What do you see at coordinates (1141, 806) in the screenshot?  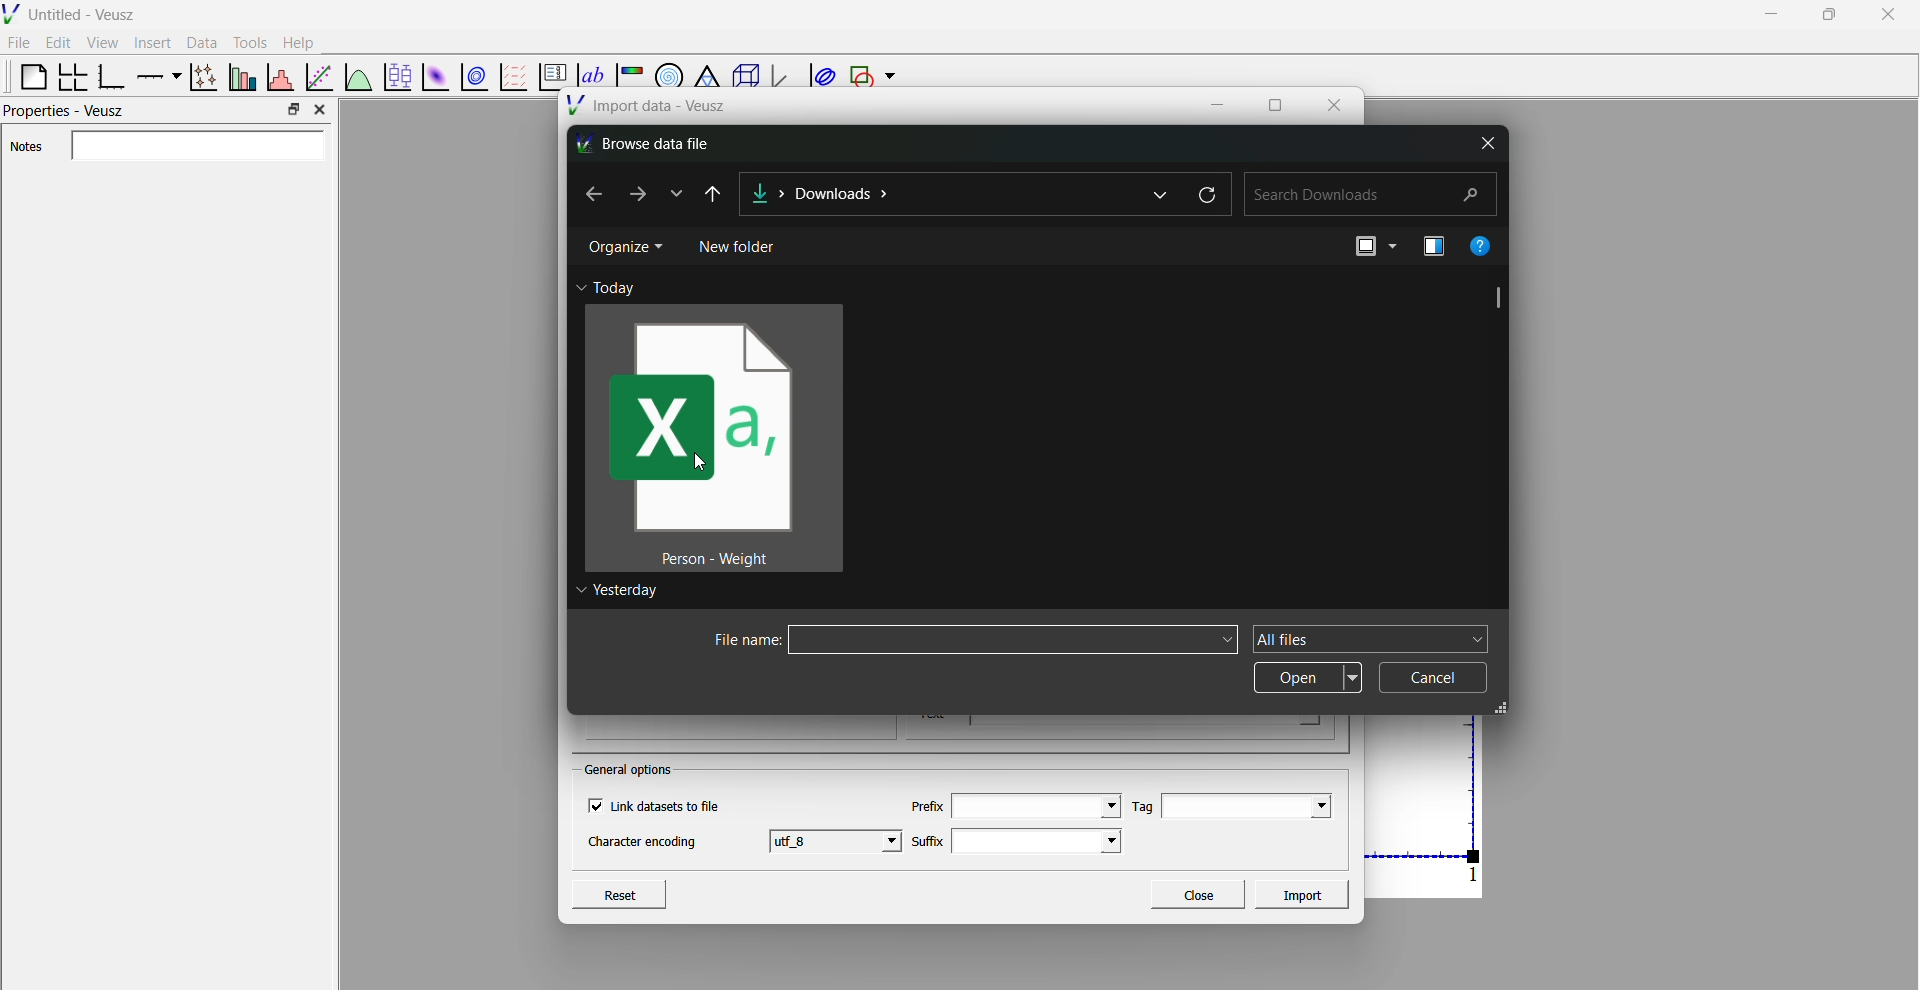 I see `Tag` at bounding box center [1141, 806].